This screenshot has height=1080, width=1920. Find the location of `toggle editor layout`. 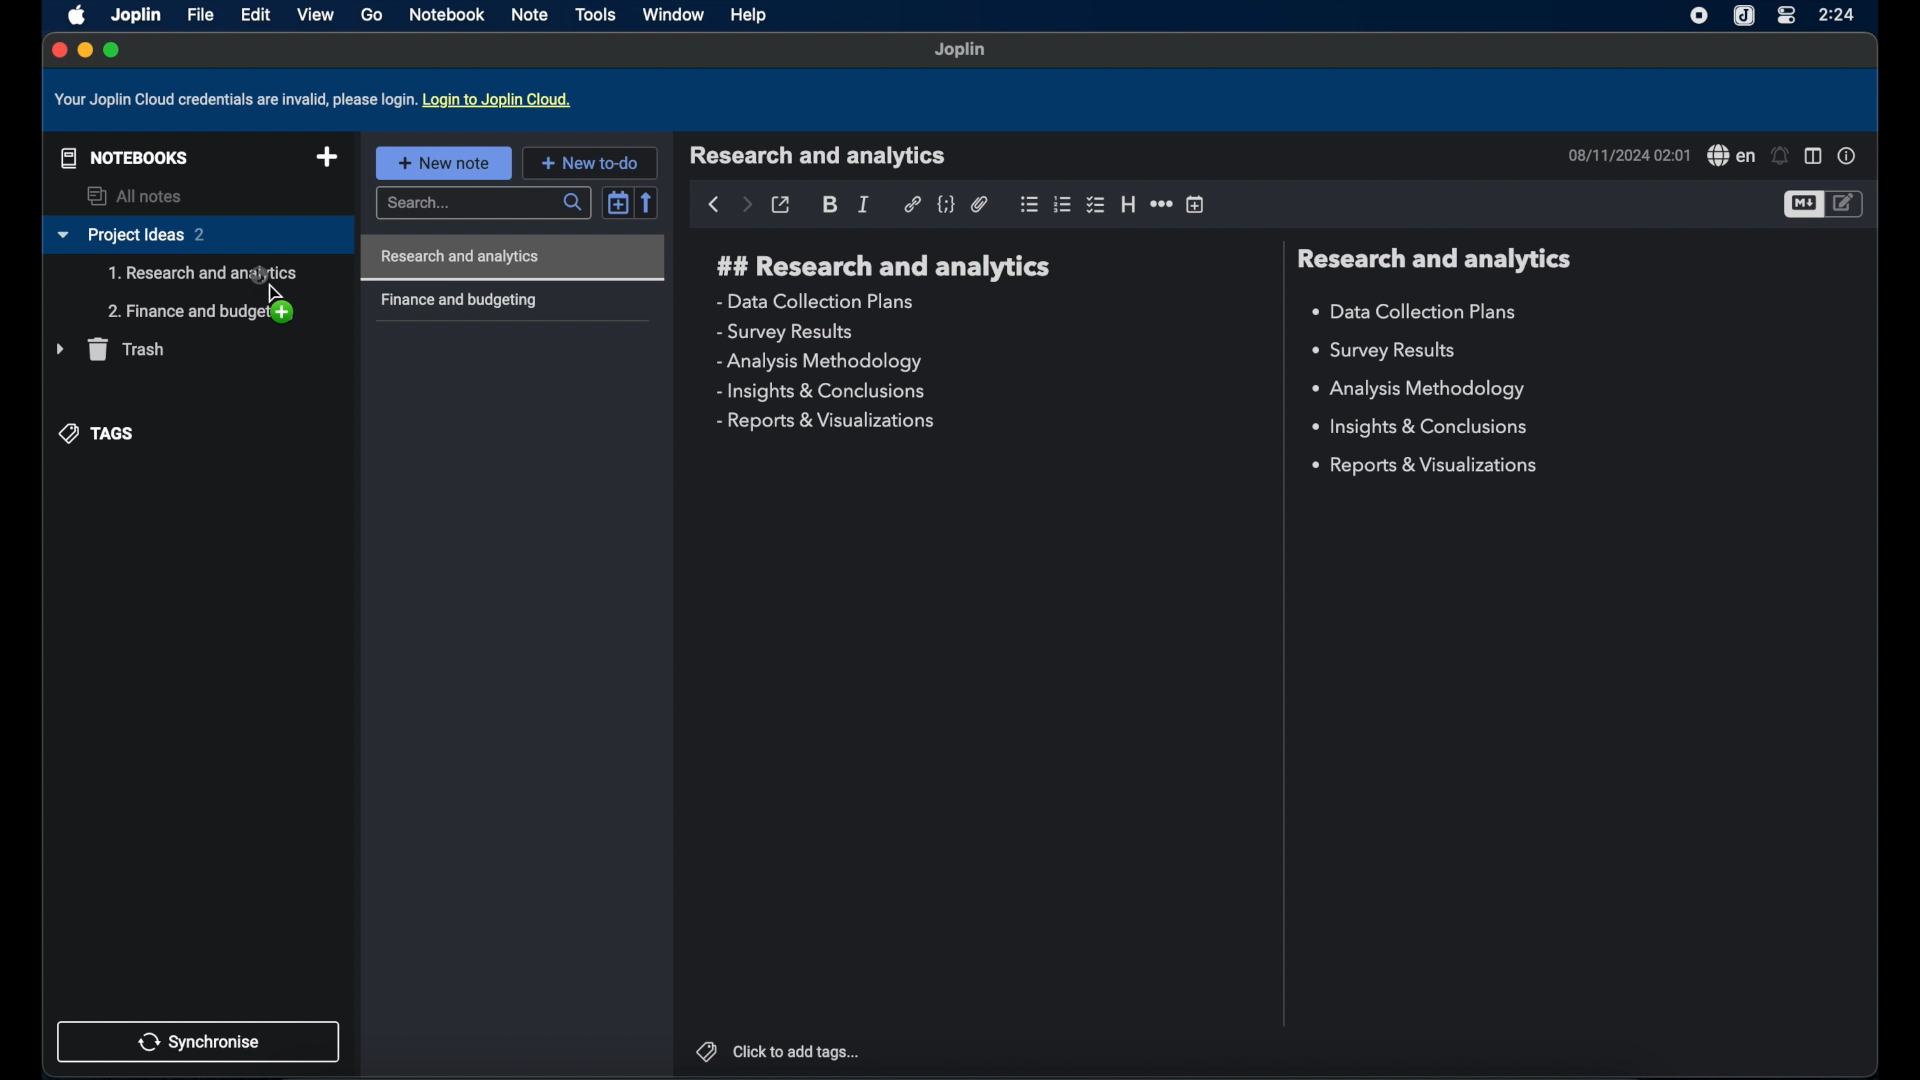

toggle editor layout is located at coordinates (1813, 157).